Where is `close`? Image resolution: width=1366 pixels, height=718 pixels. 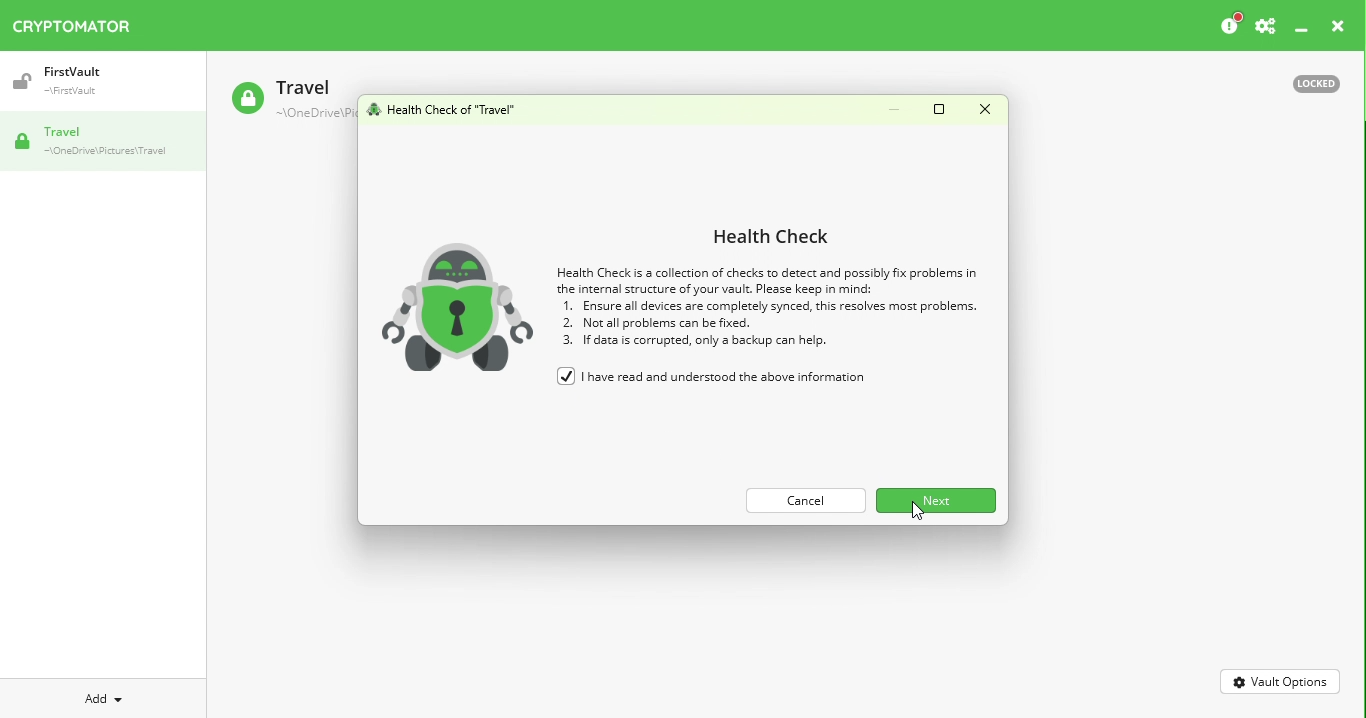
close is located at coordinates (1339, 26).